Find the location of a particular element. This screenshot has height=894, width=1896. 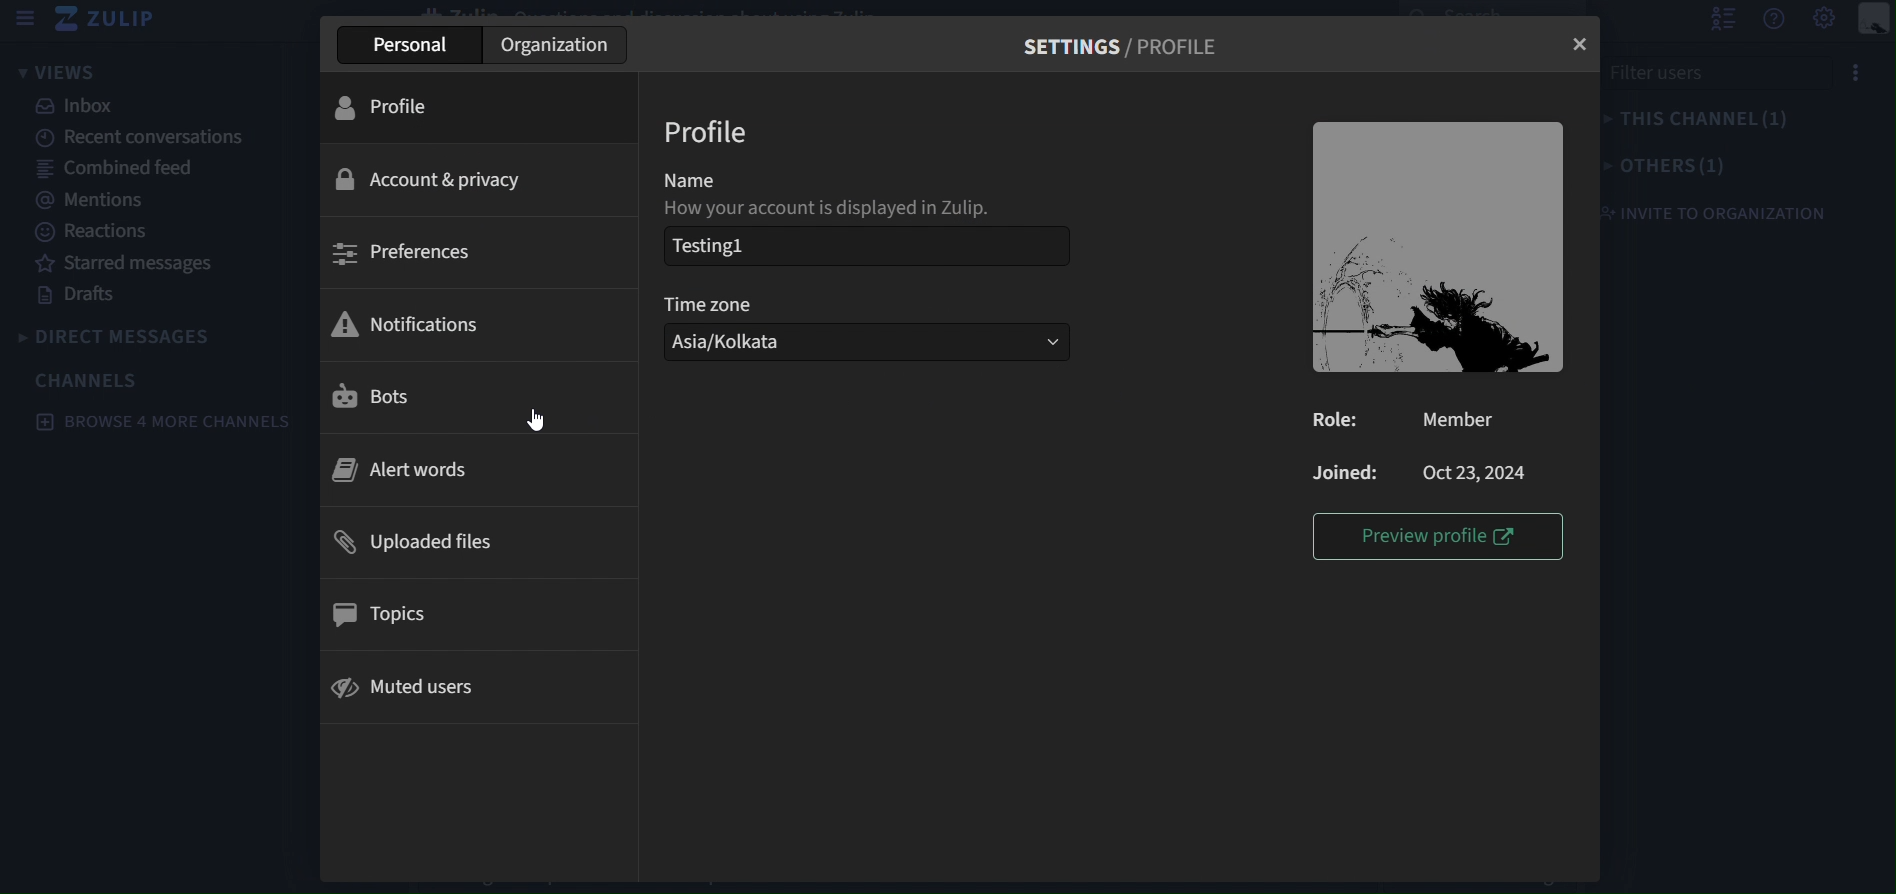

channels is located at coordinates (100, 379).